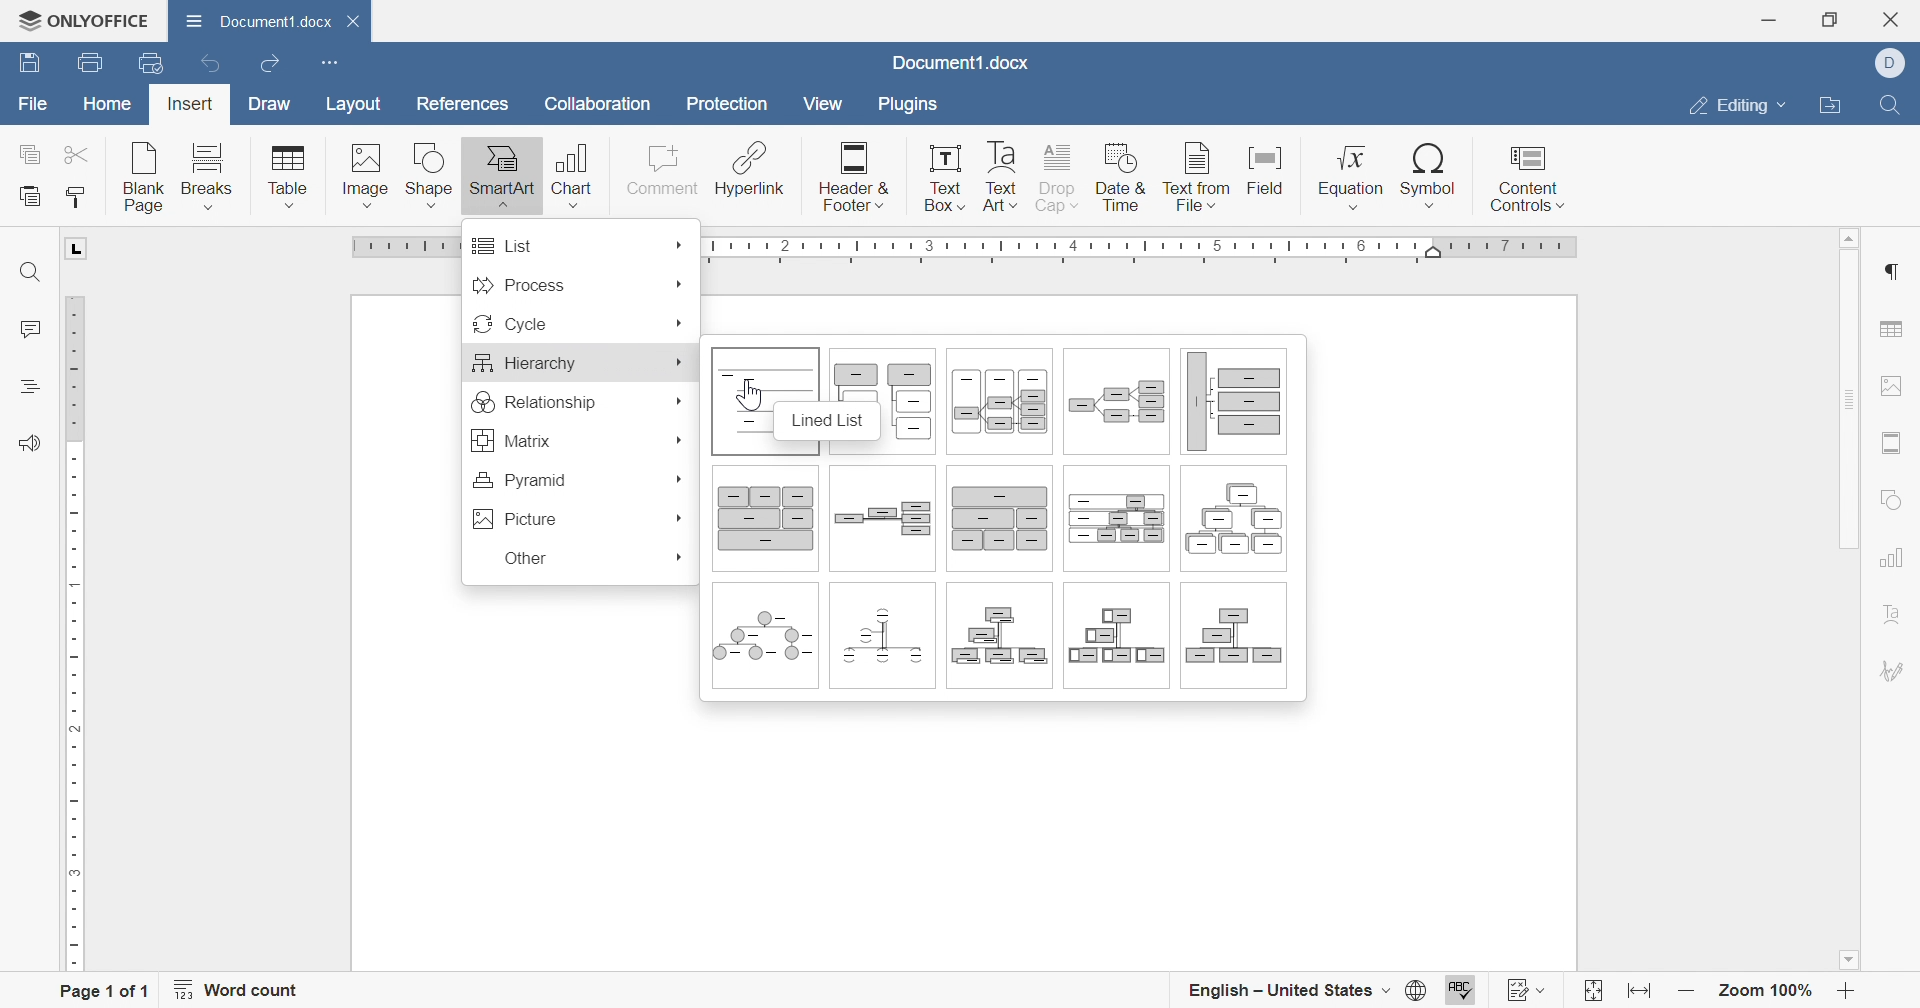 The height and width of the screenshot is (1008, 1920). What do you see at coordinates (325, 64) in the screenshot?
I see `Customize Quick Access Toolbar` at bounding box center [325, 64].